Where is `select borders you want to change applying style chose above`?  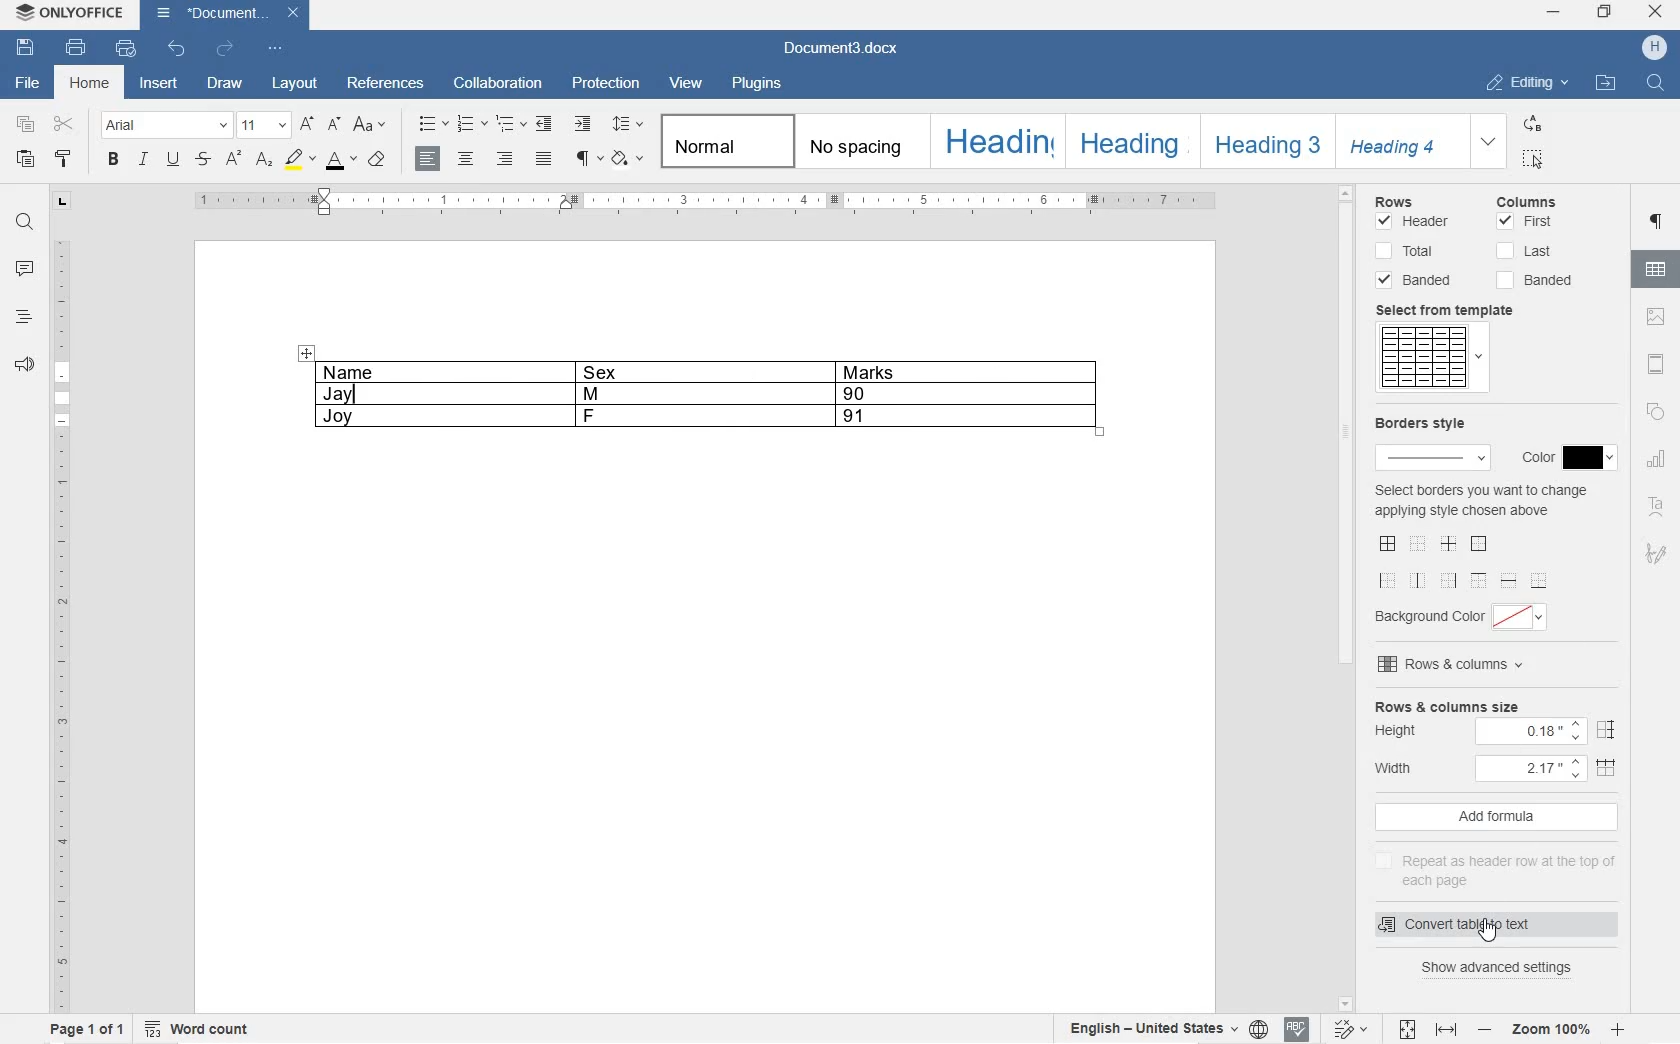
select borders you want to change applying style chose above is located at coordinates (1480, 502).